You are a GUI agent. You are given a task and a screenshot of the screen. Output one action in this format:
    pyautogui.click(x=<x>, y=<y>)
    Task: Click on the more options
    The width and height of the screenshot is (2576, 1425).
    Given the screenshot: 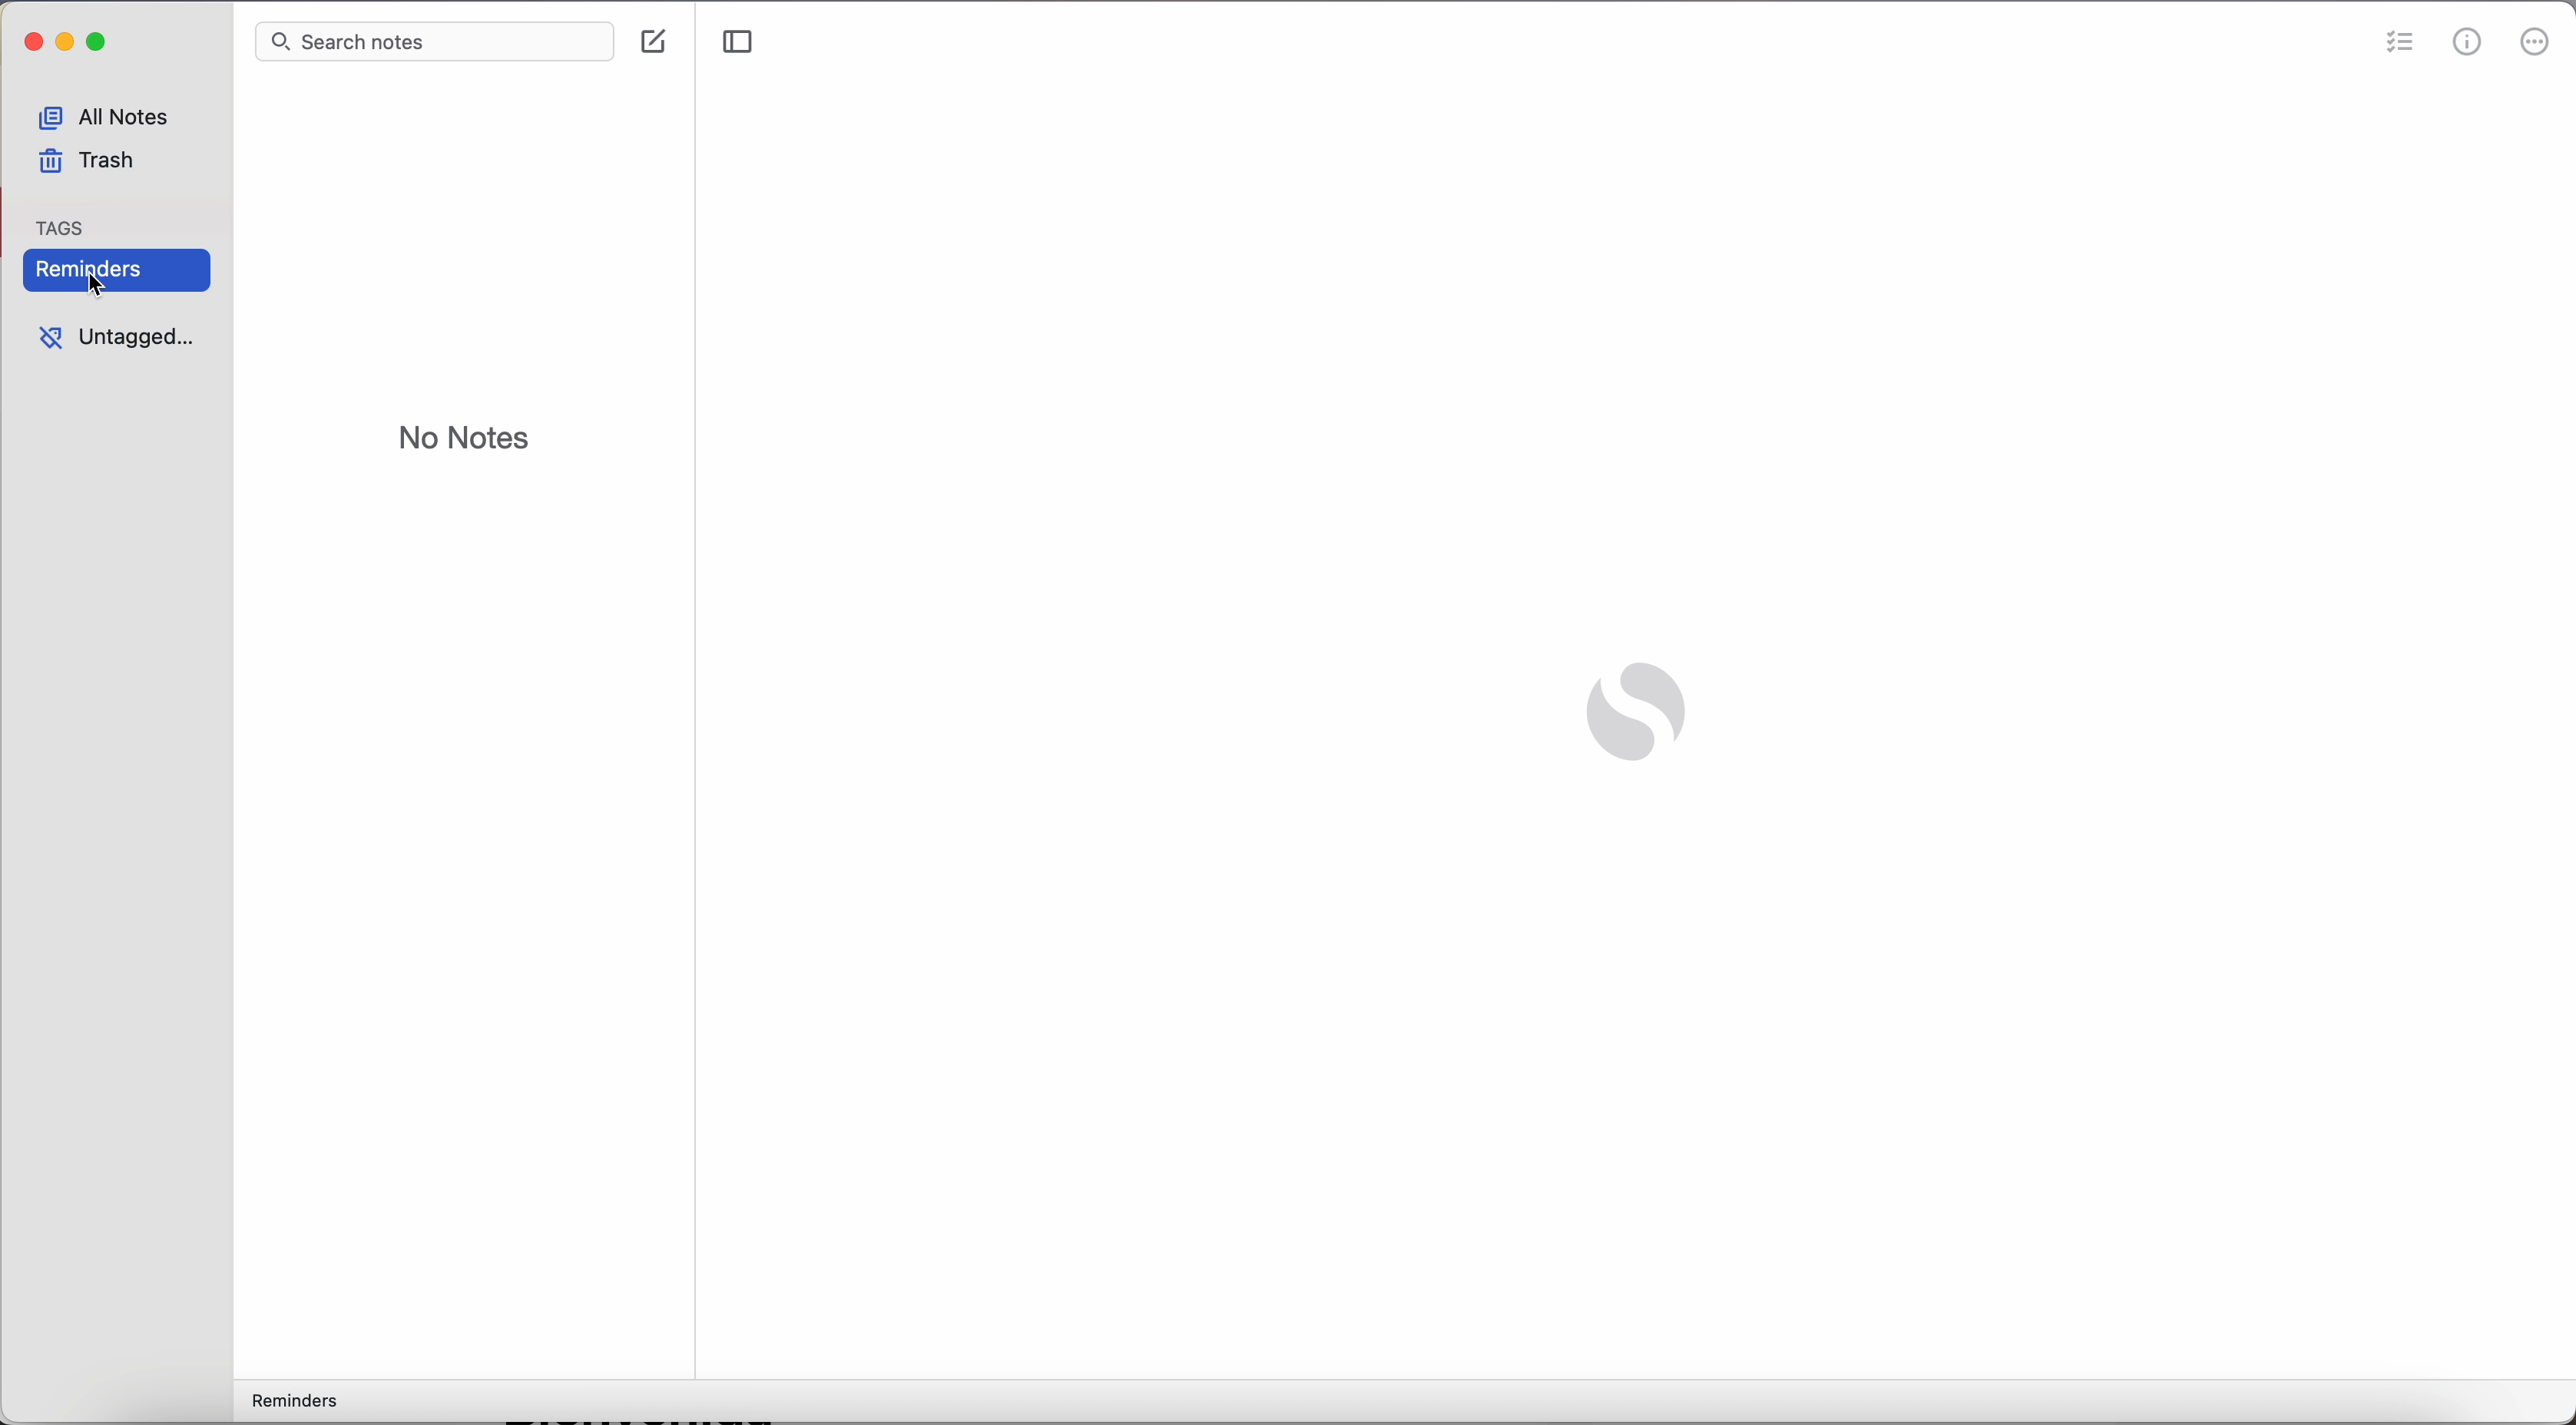 What is the action you would take?
    pyautogui.click(x=2537, y=45)
    